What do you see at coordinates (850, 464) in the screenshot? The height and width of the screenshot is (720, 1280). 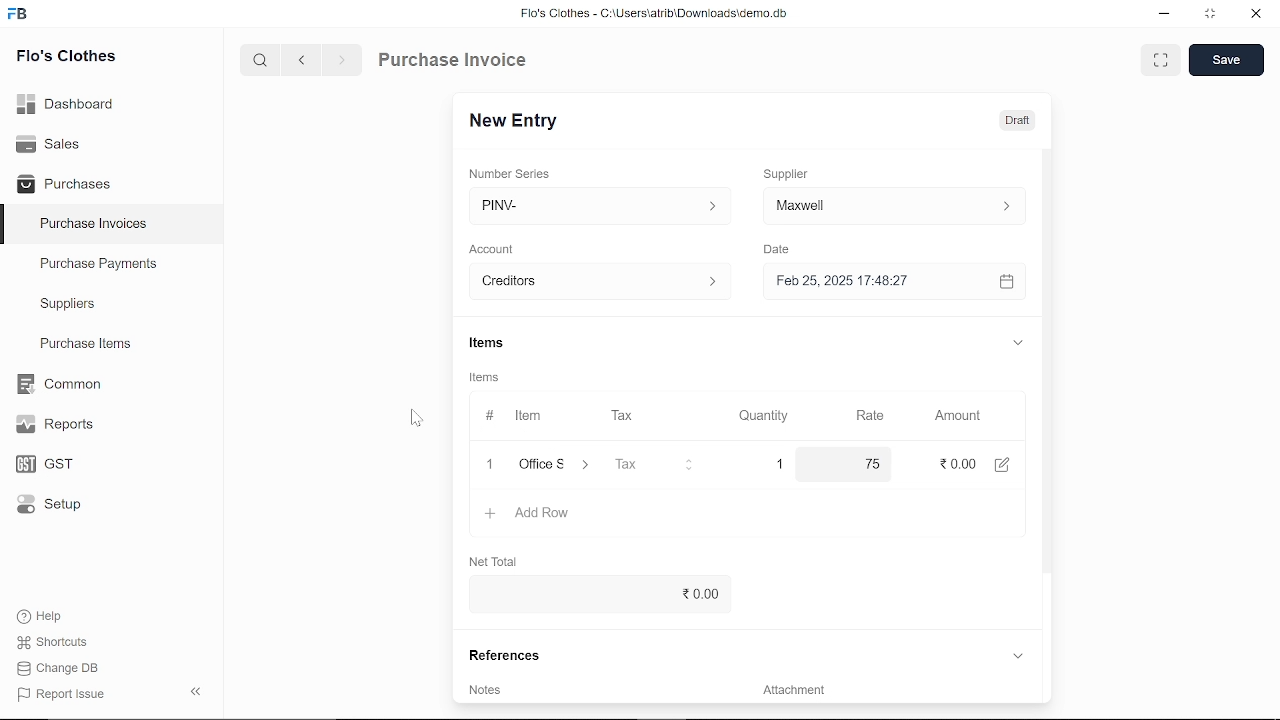 I see `75` at bounding box center [850, 464].